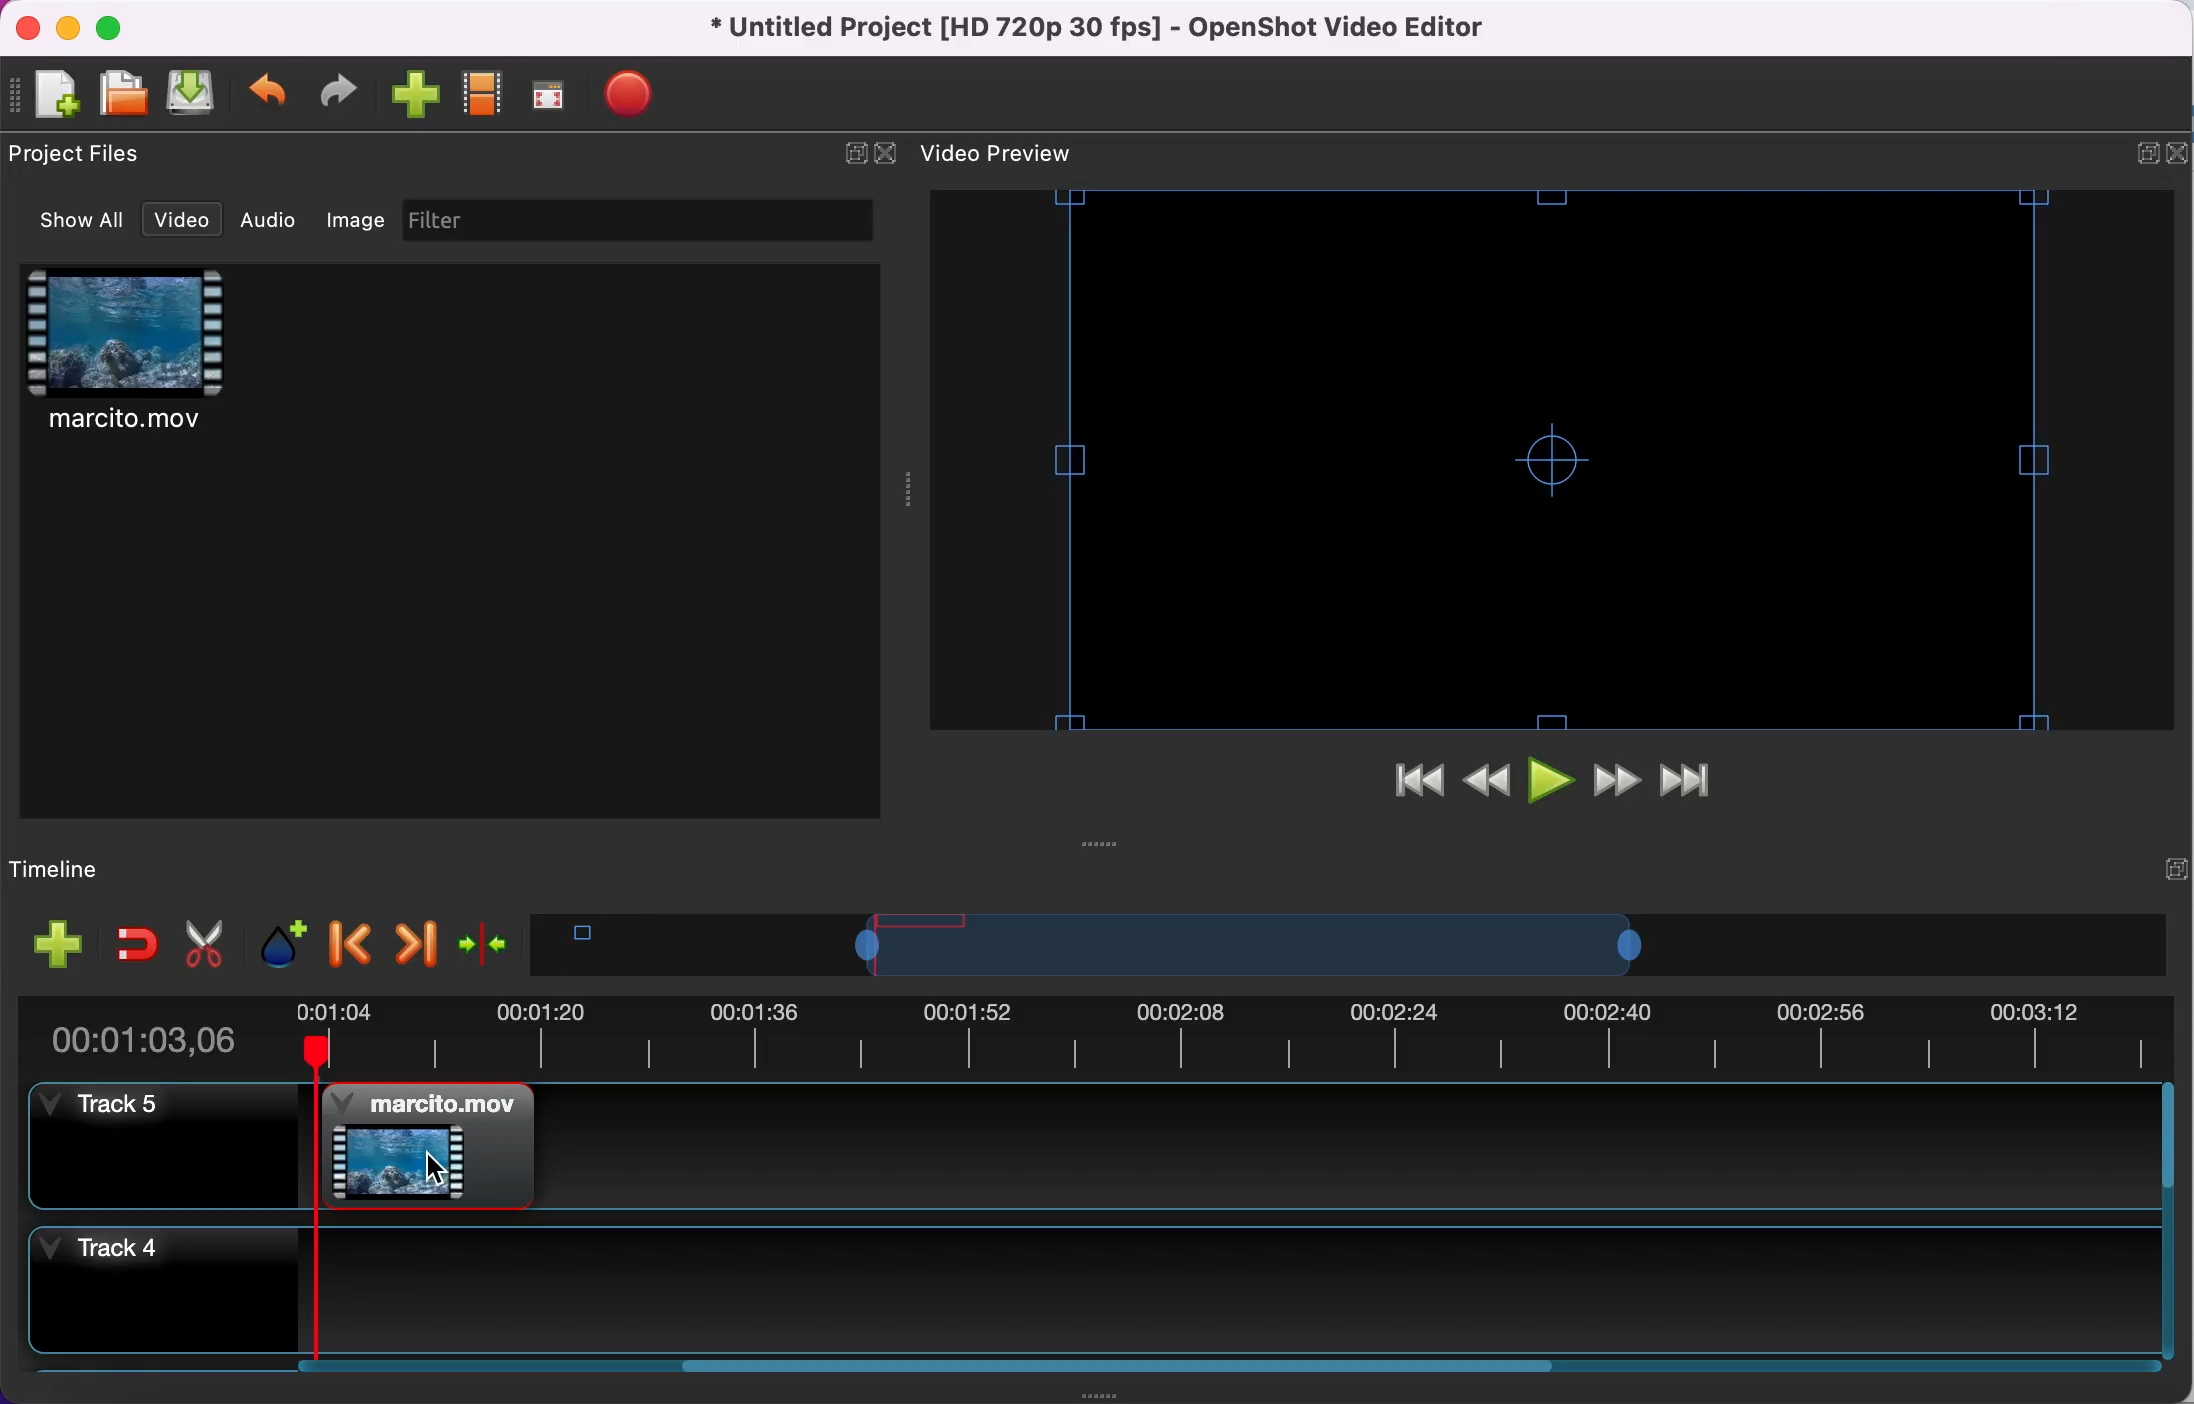 The image size is (2194, 1404). I want to click on enable snapping, so click(134, 942).